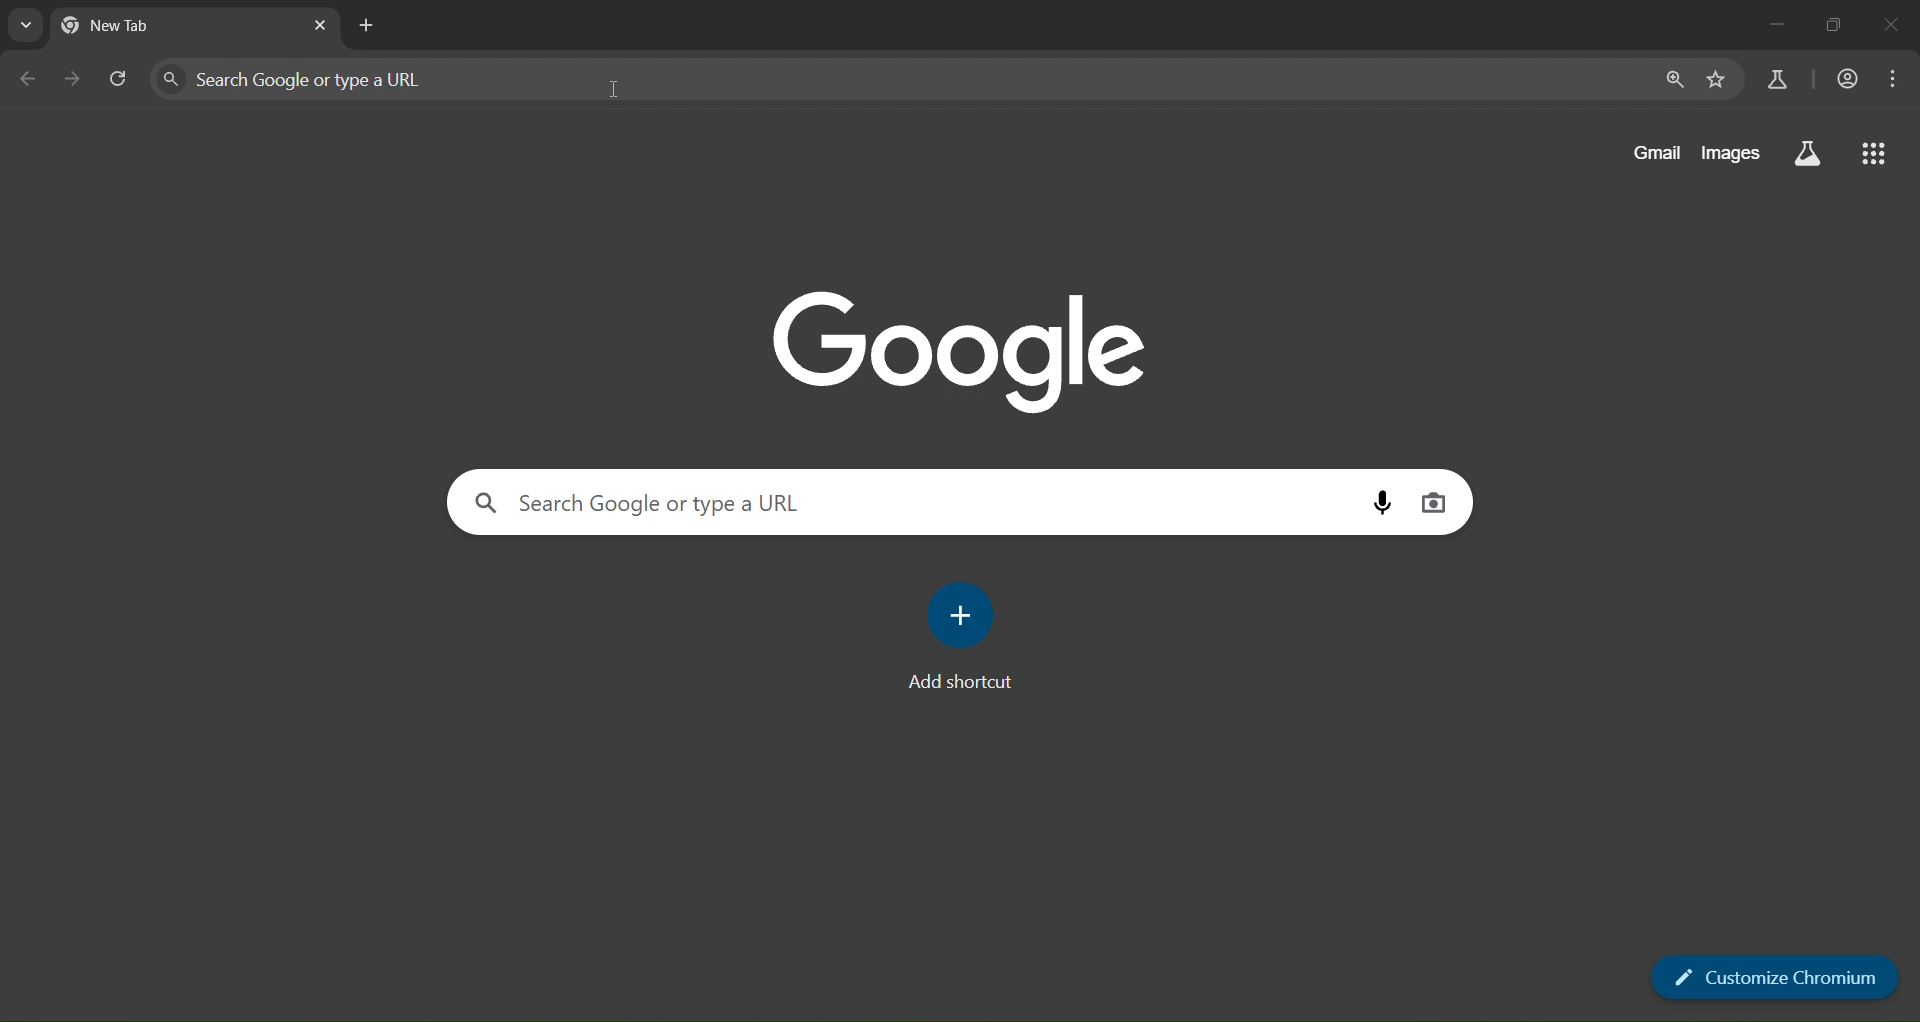  What do you see at coordinates (322, 26) in the screenshot?
I see `close tab` at bounding box center [322, 26].